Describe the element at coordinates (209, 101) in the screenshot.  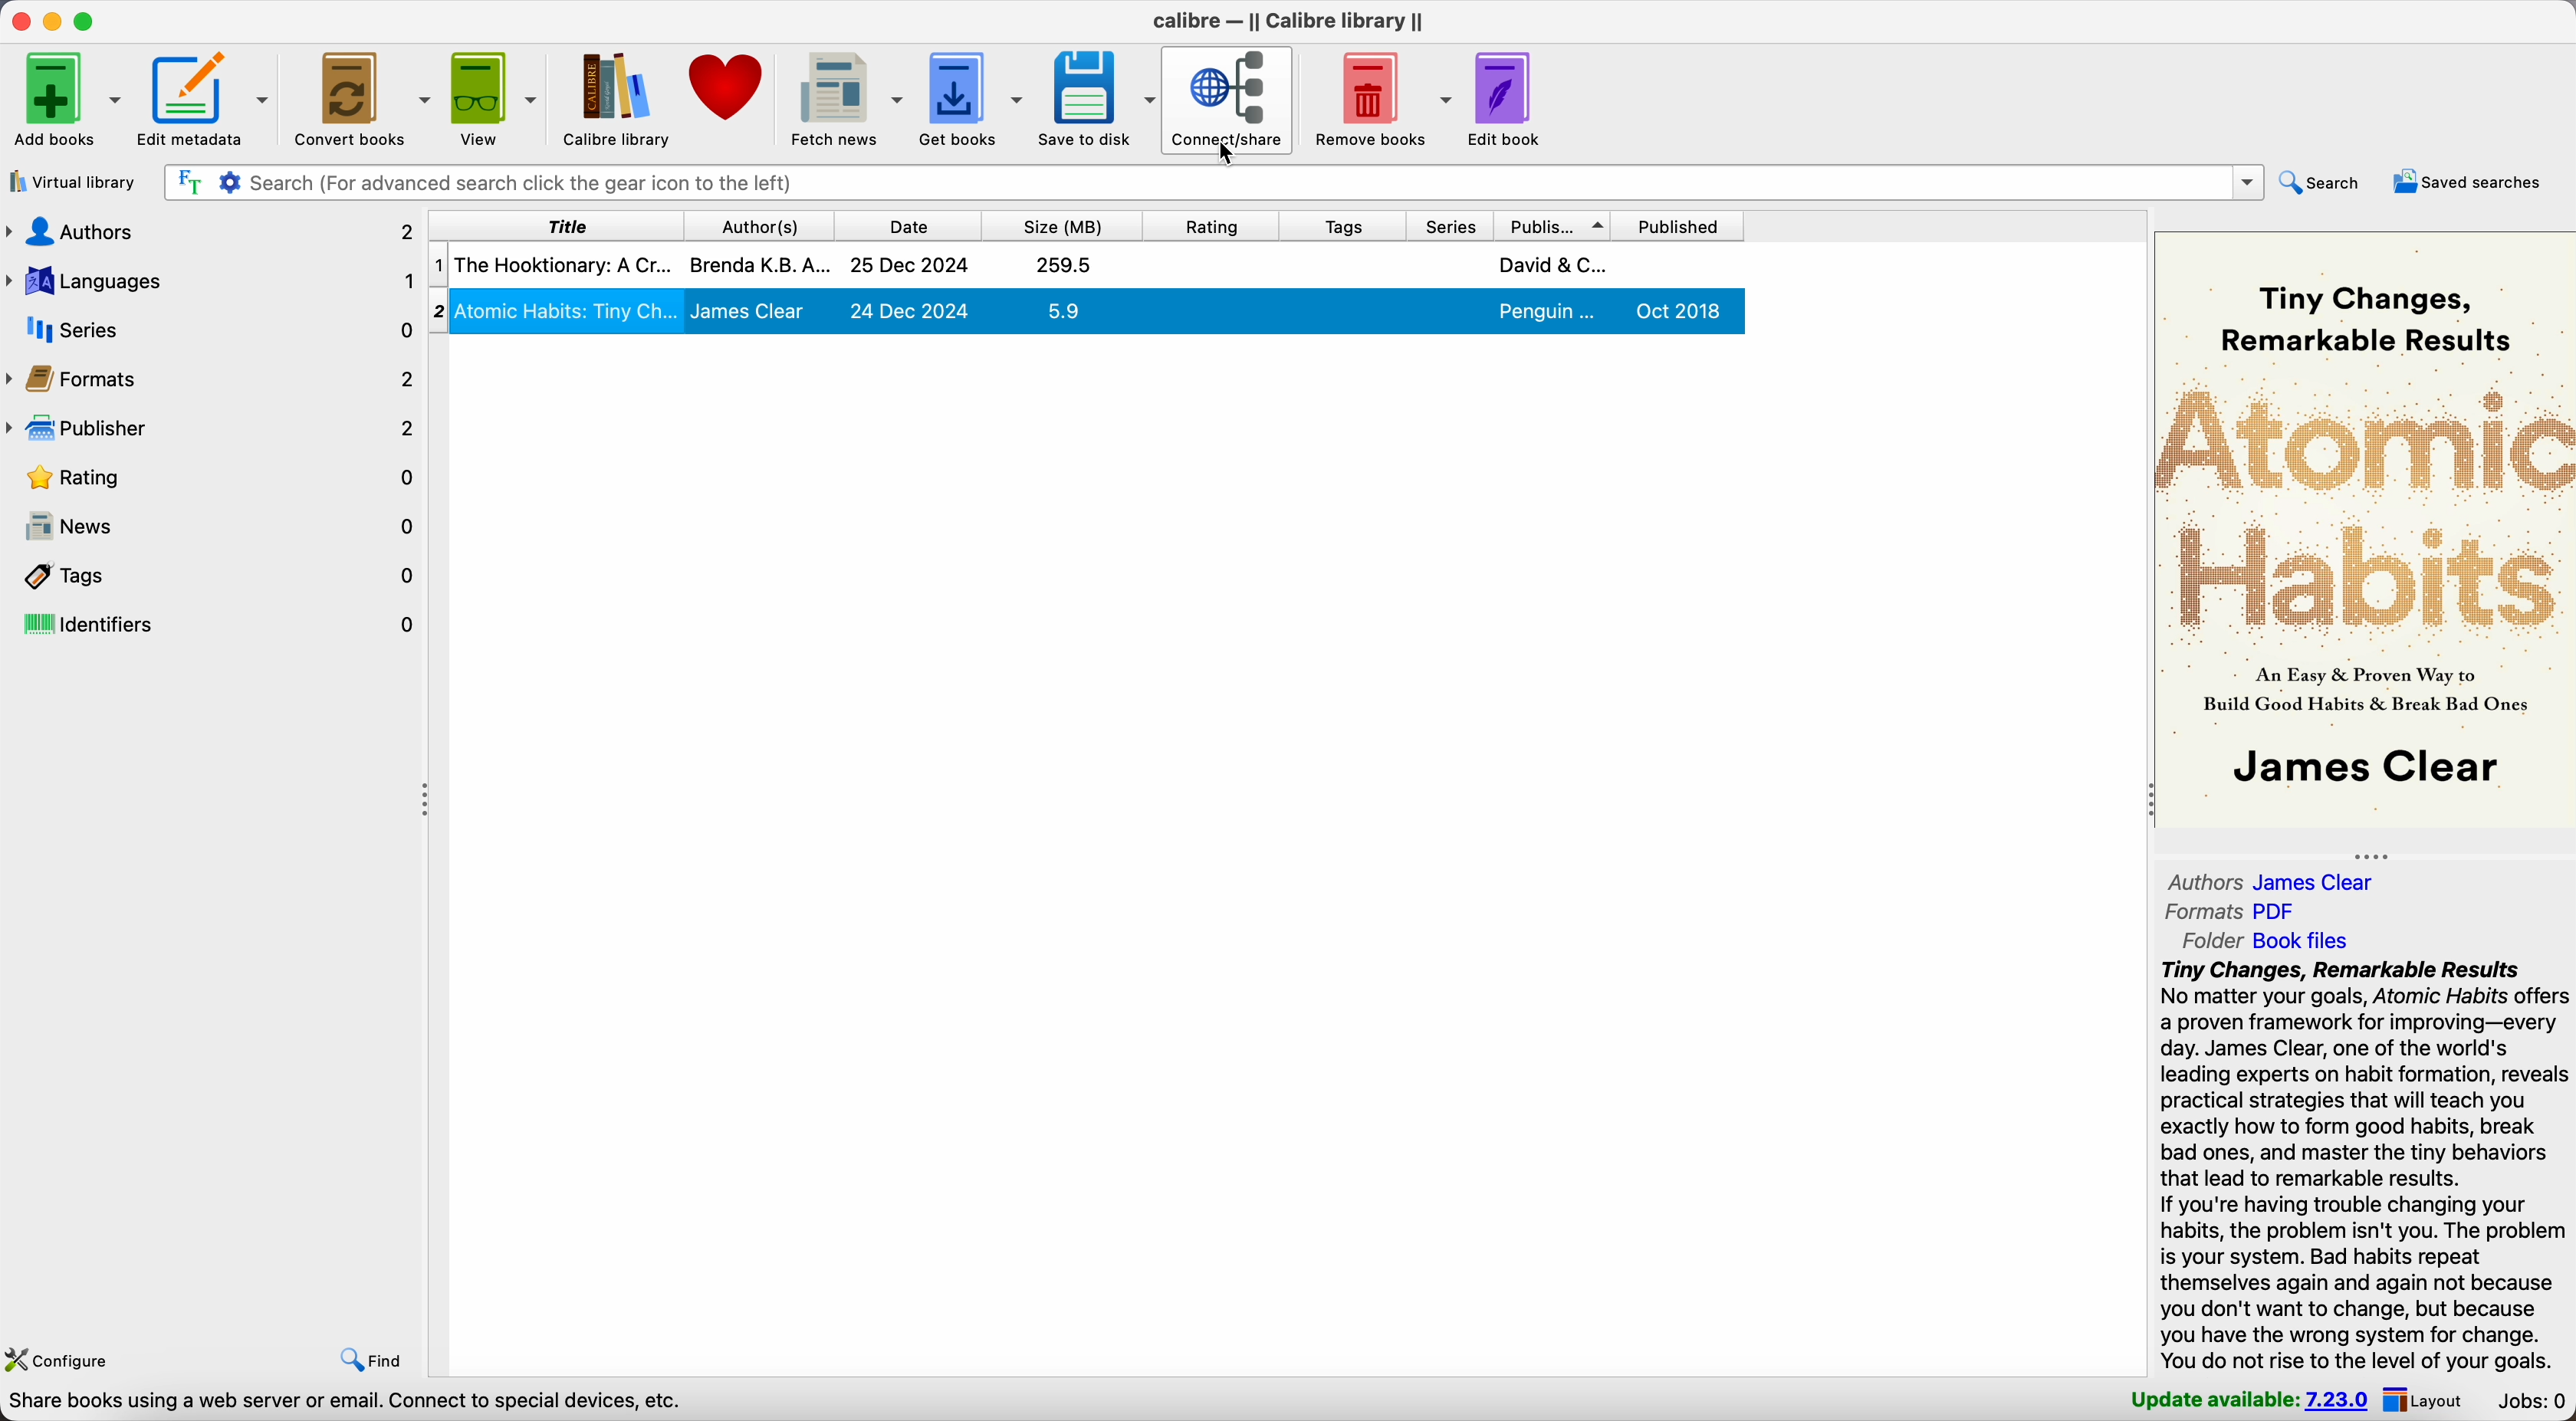
I see `edit metadata` at that location.